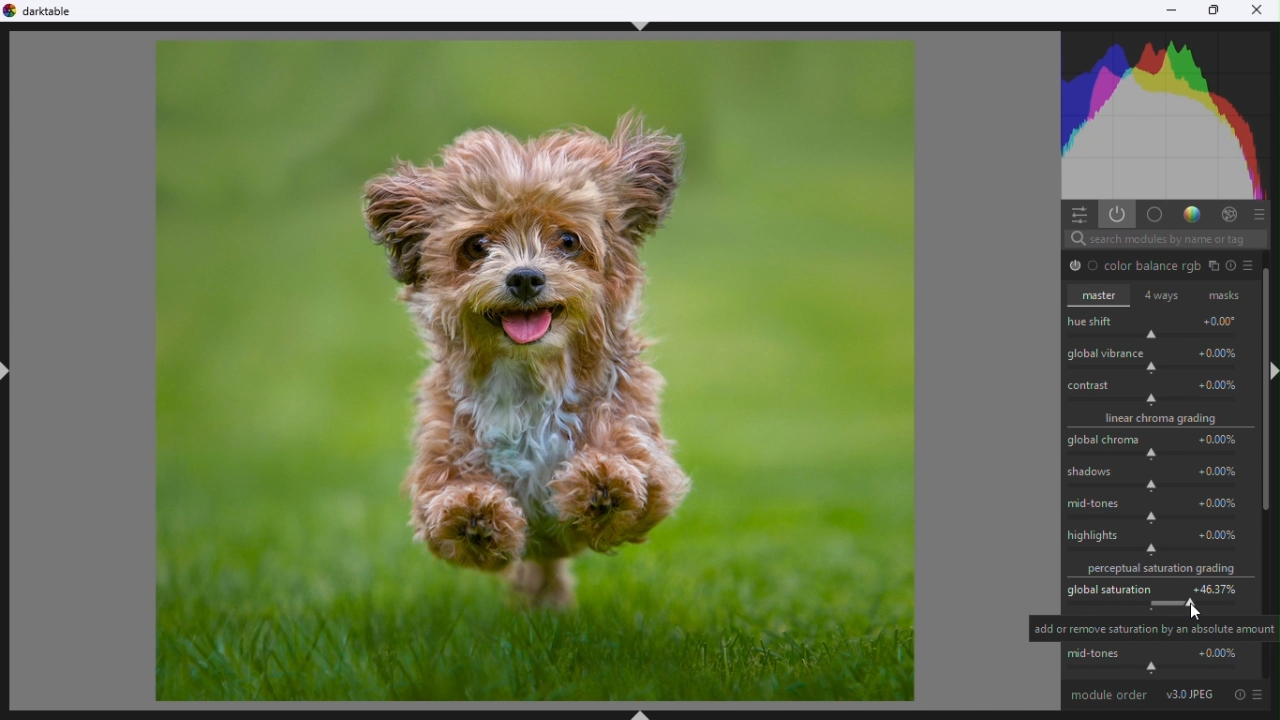  Describe the element at coordinates (1079, 215) in the screenshot. I see `quick settings` at that location.